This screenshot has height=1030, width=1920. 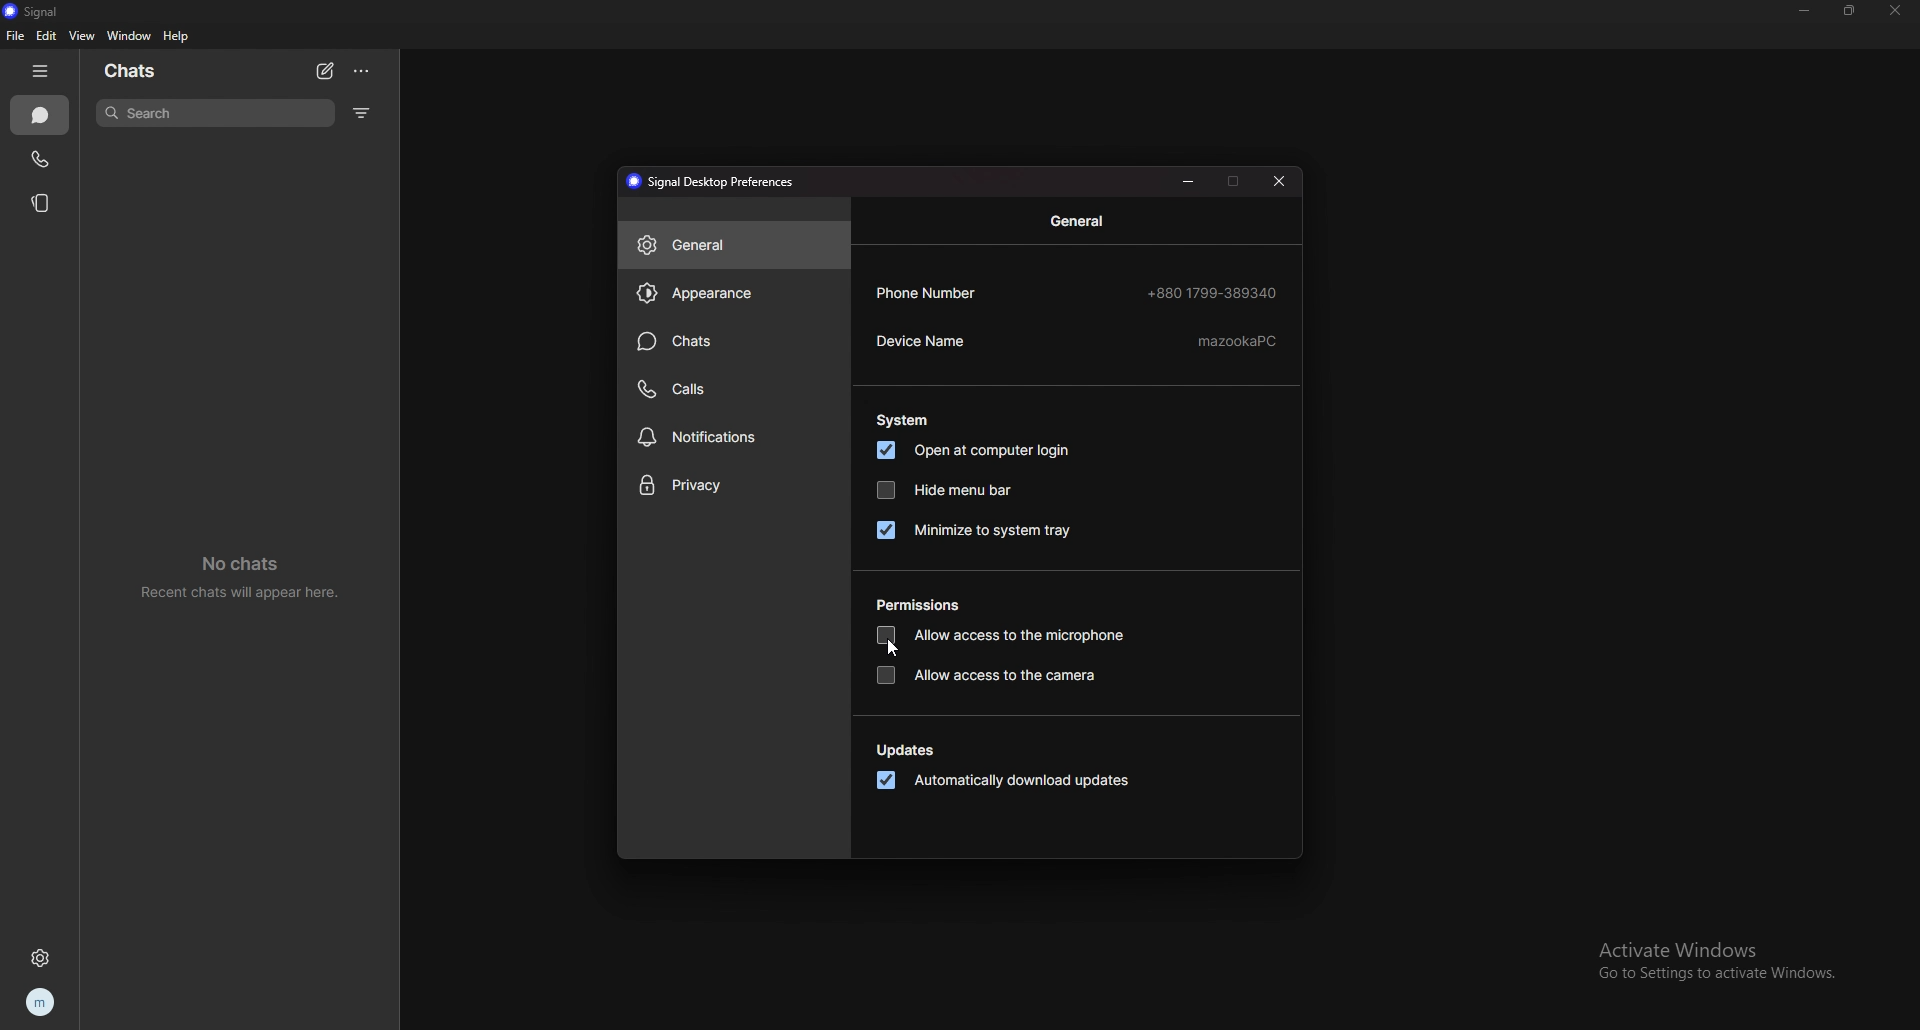 I want to click on chats, so click(x=155, y=69).